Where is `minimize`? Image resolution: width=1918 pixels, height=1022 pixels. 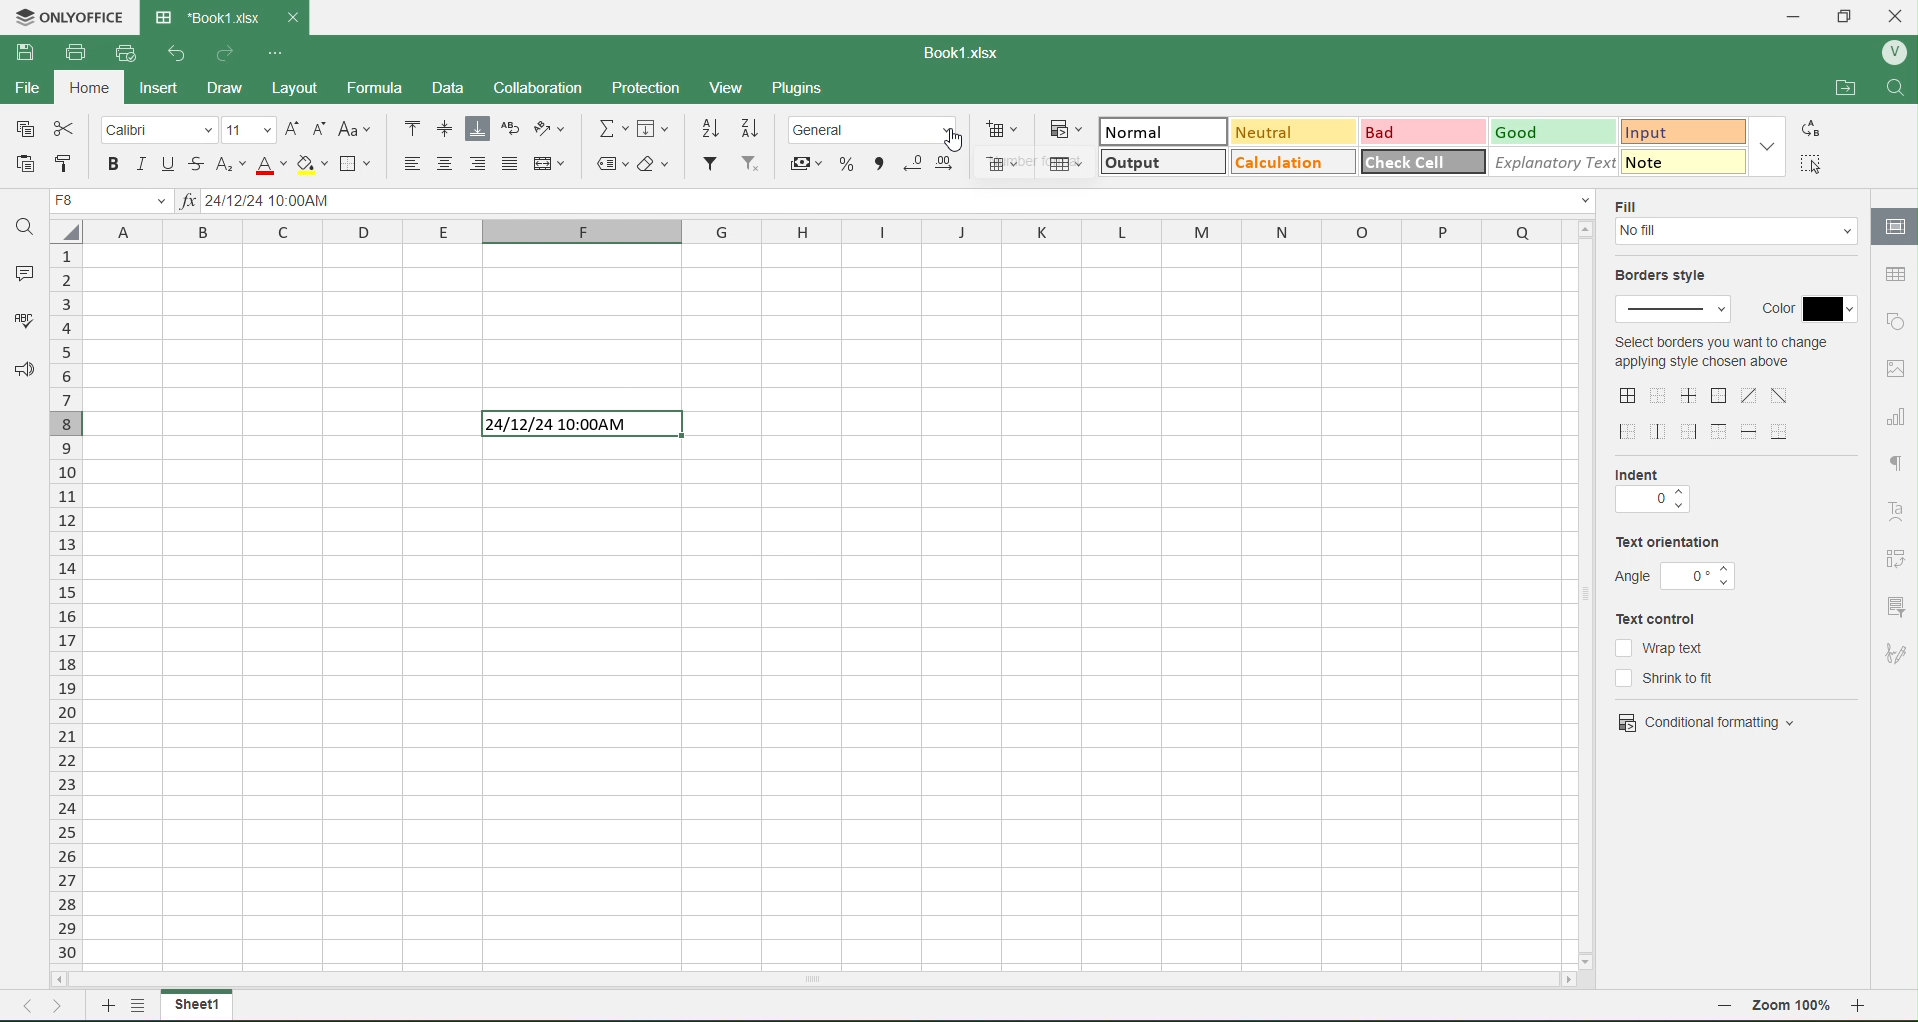
minimize is located at coordinates (1794, 16).